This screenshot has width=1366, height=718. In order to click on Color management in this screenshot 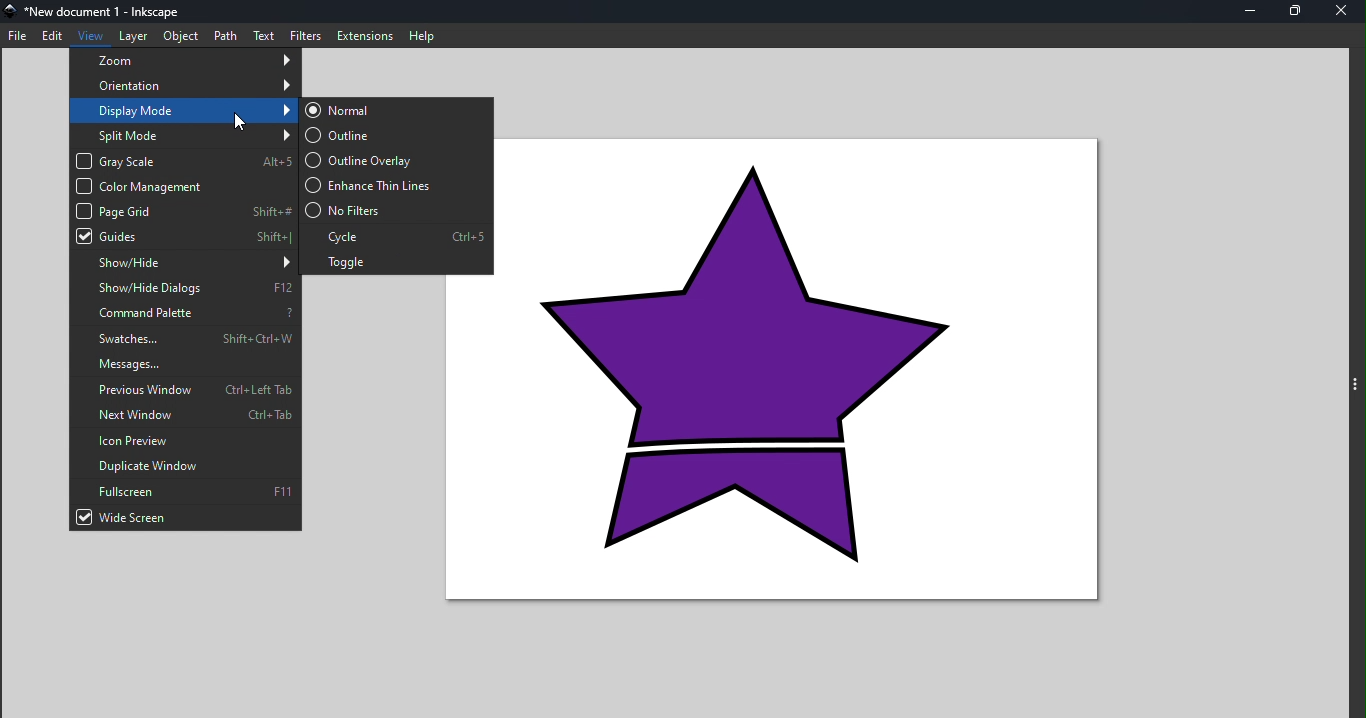, I will do `click(185, 186)`.